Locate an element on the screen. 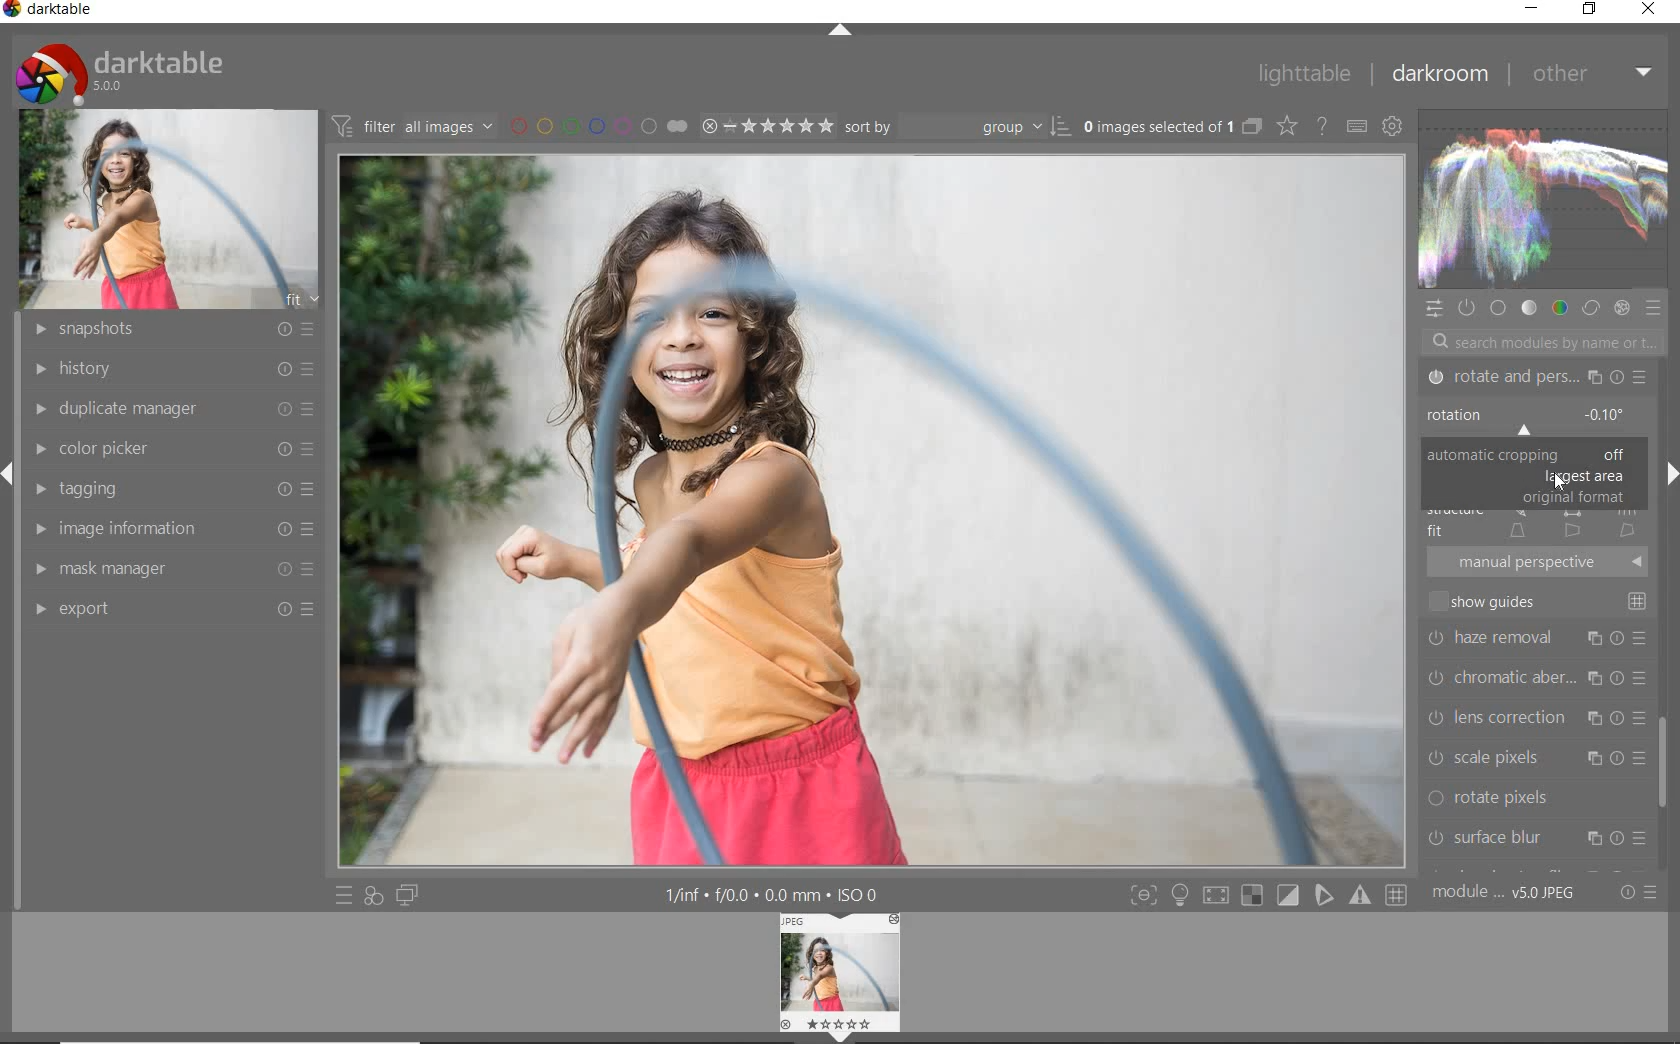 Image resolution: width=1680 pixels, height=1044 pixels. quick access to preset is located at coordinates (345, 894).